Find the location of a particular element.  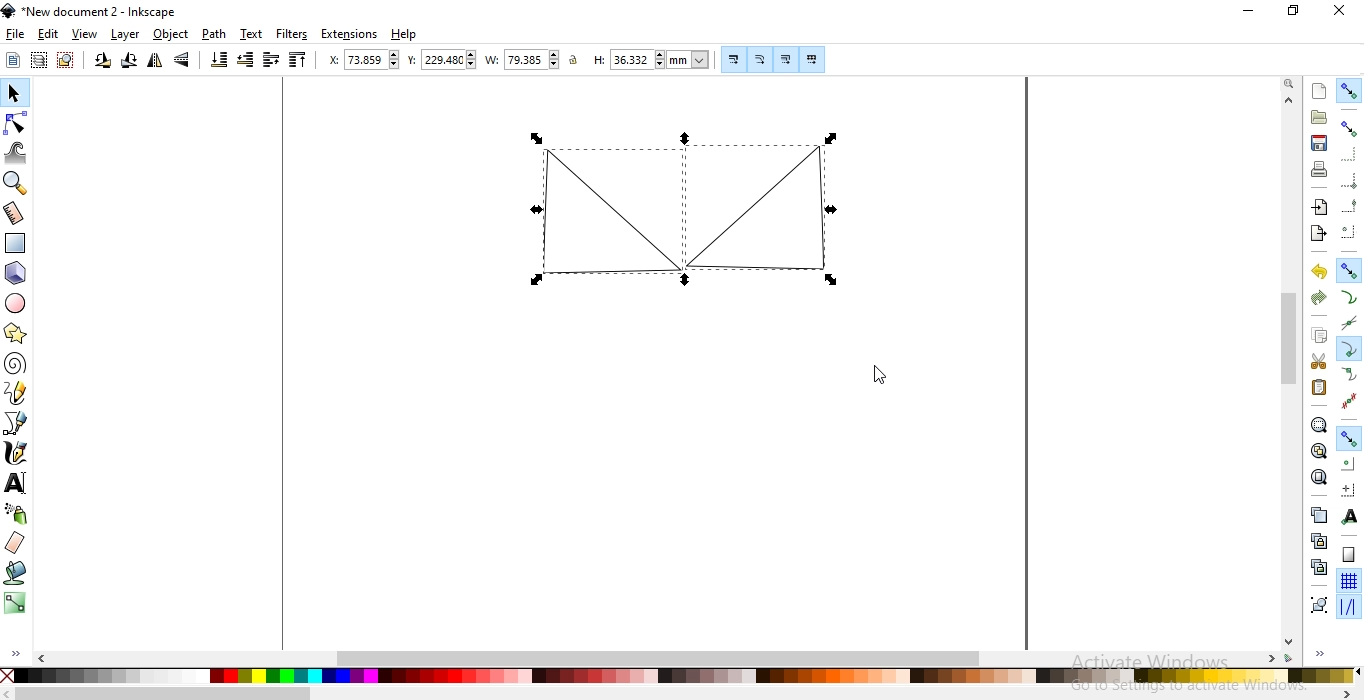

cut the selected clone links is located at coordinates (1319, 567).